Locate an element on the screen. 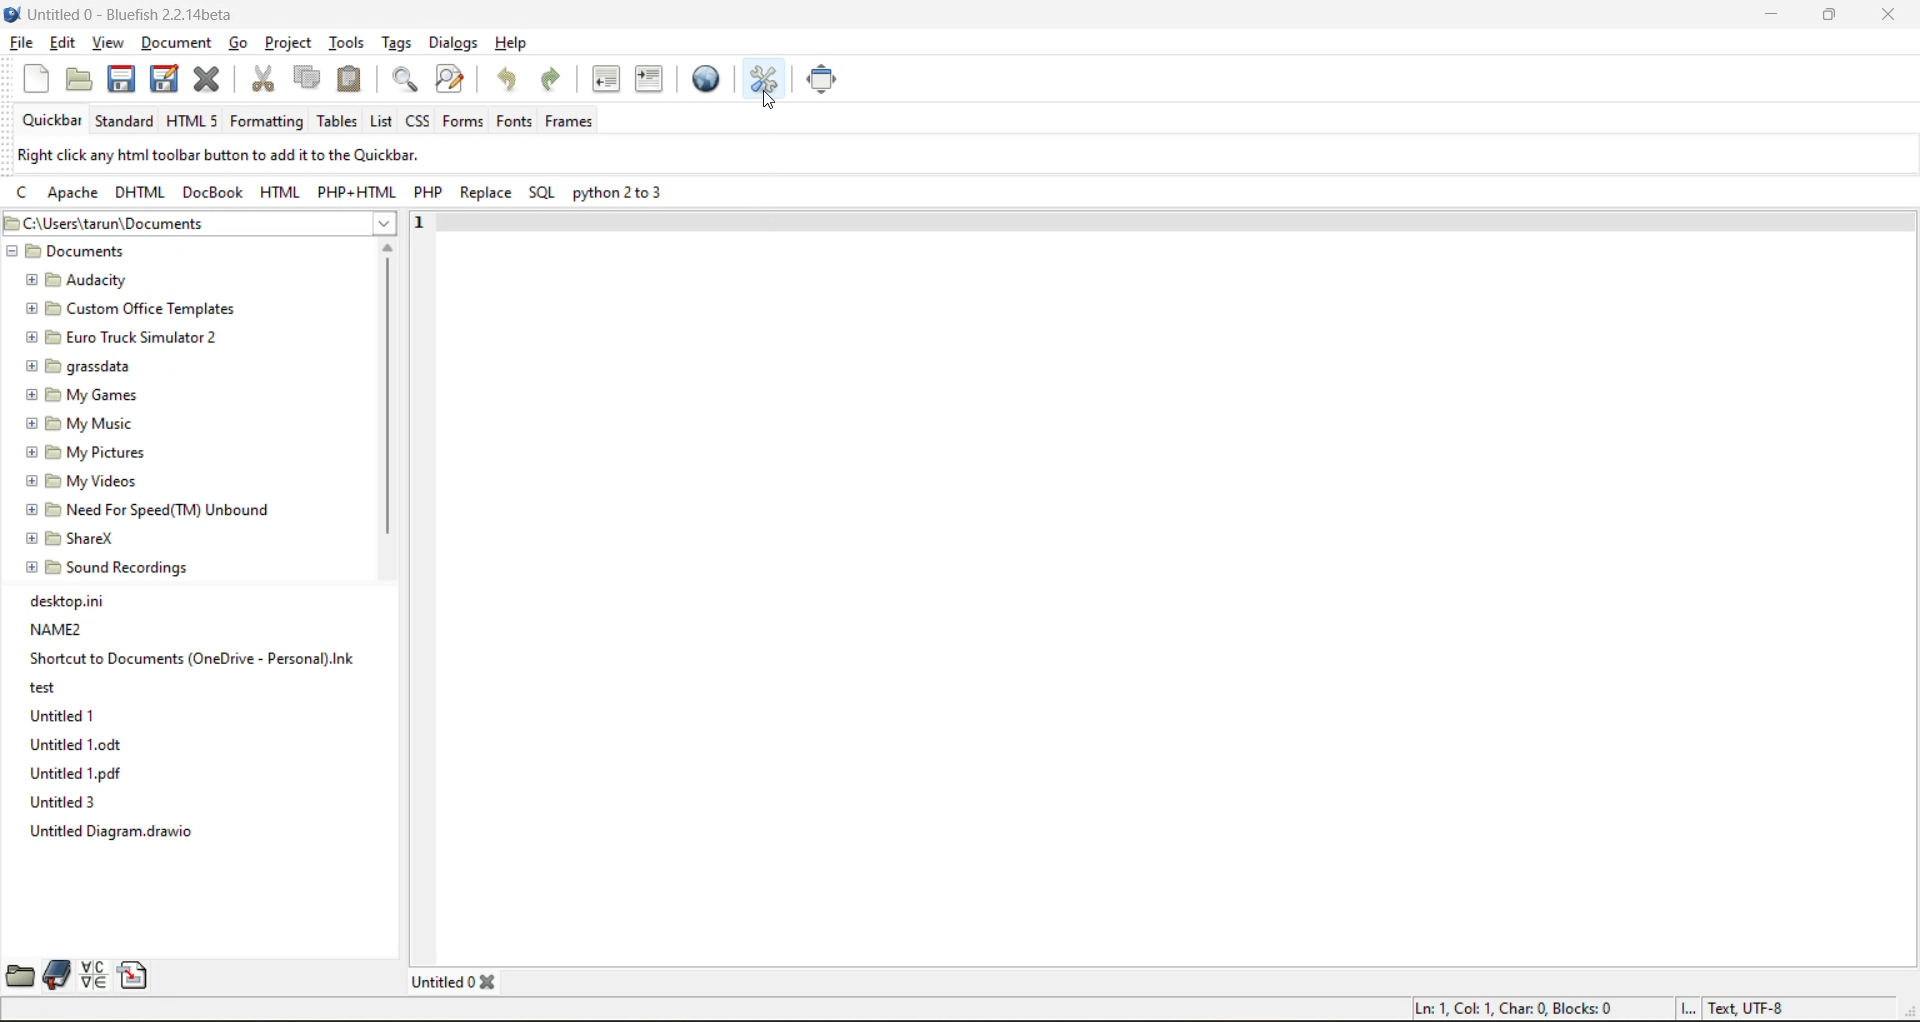  file name and app name is located at coordinates (133, 14).